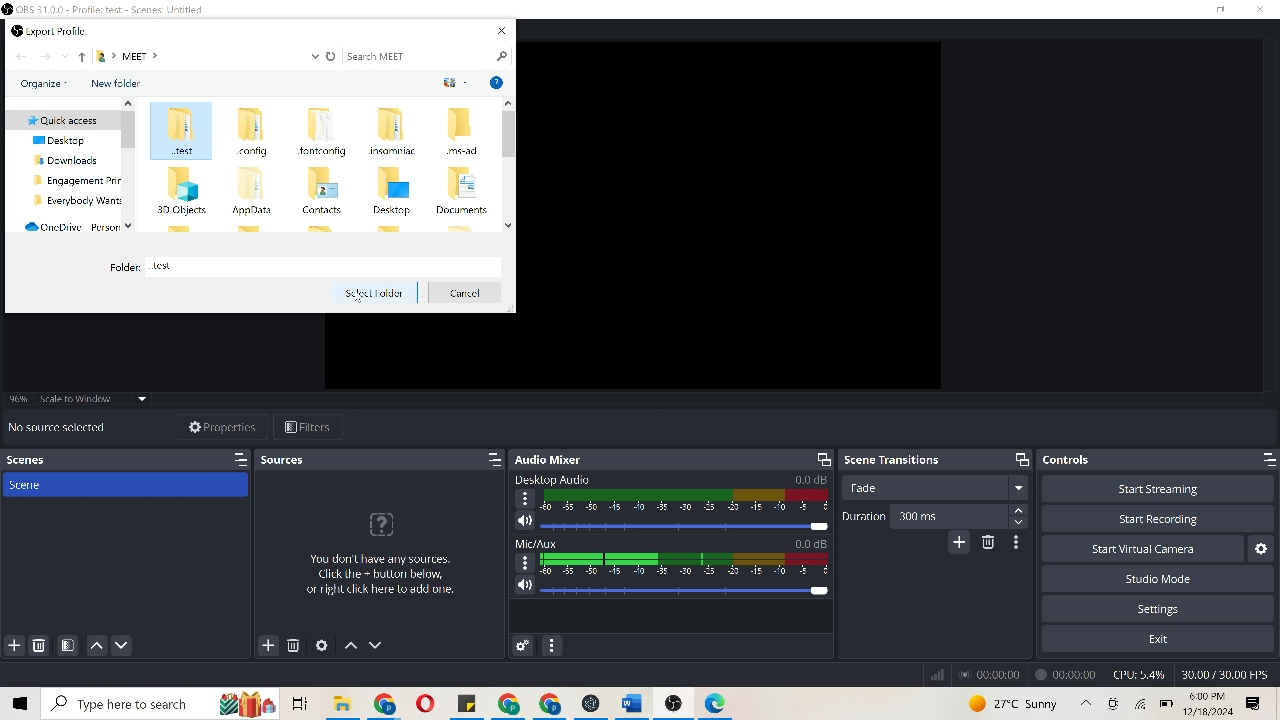  I want to click on filters, so click(316, 425).